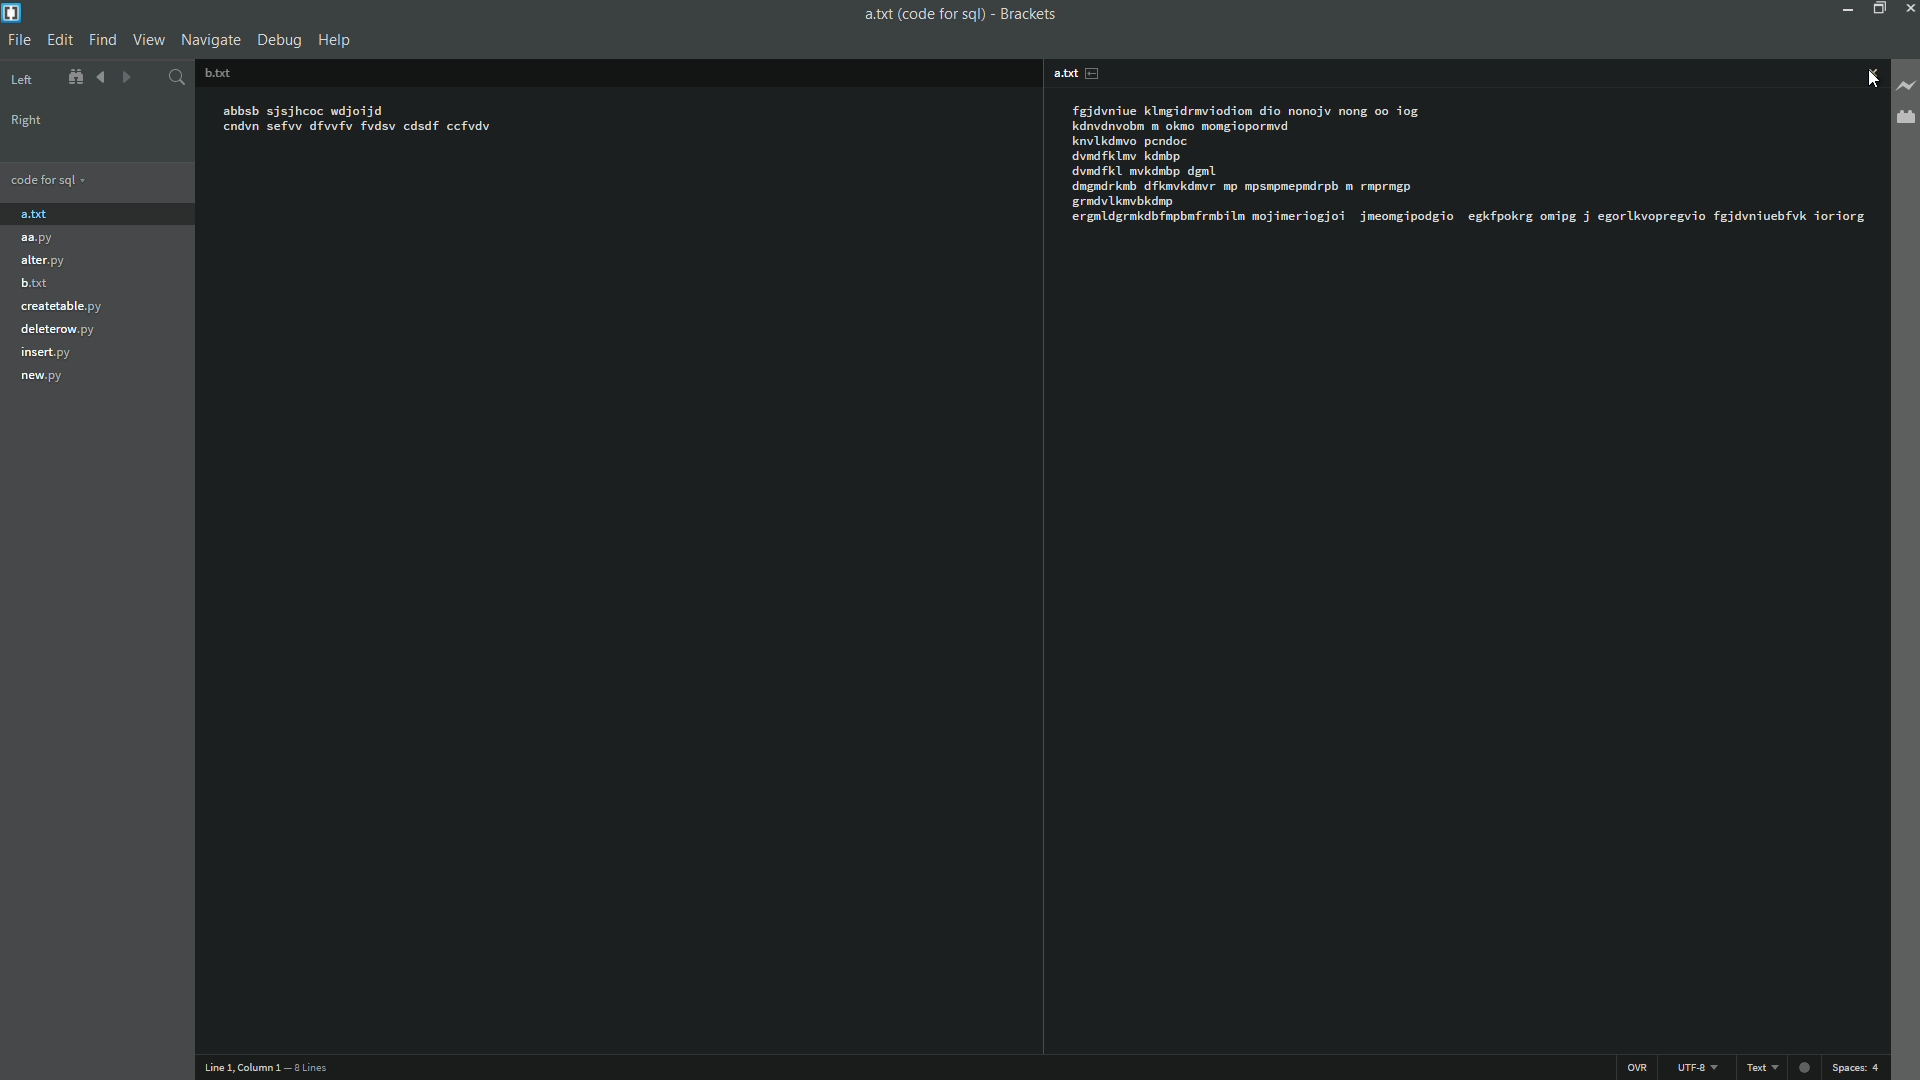 The image size is (1920, 1080). What do you see at coordinates (125, 78) in the screenshot?
I see `navigate forward` at bounding box center [125, 78].